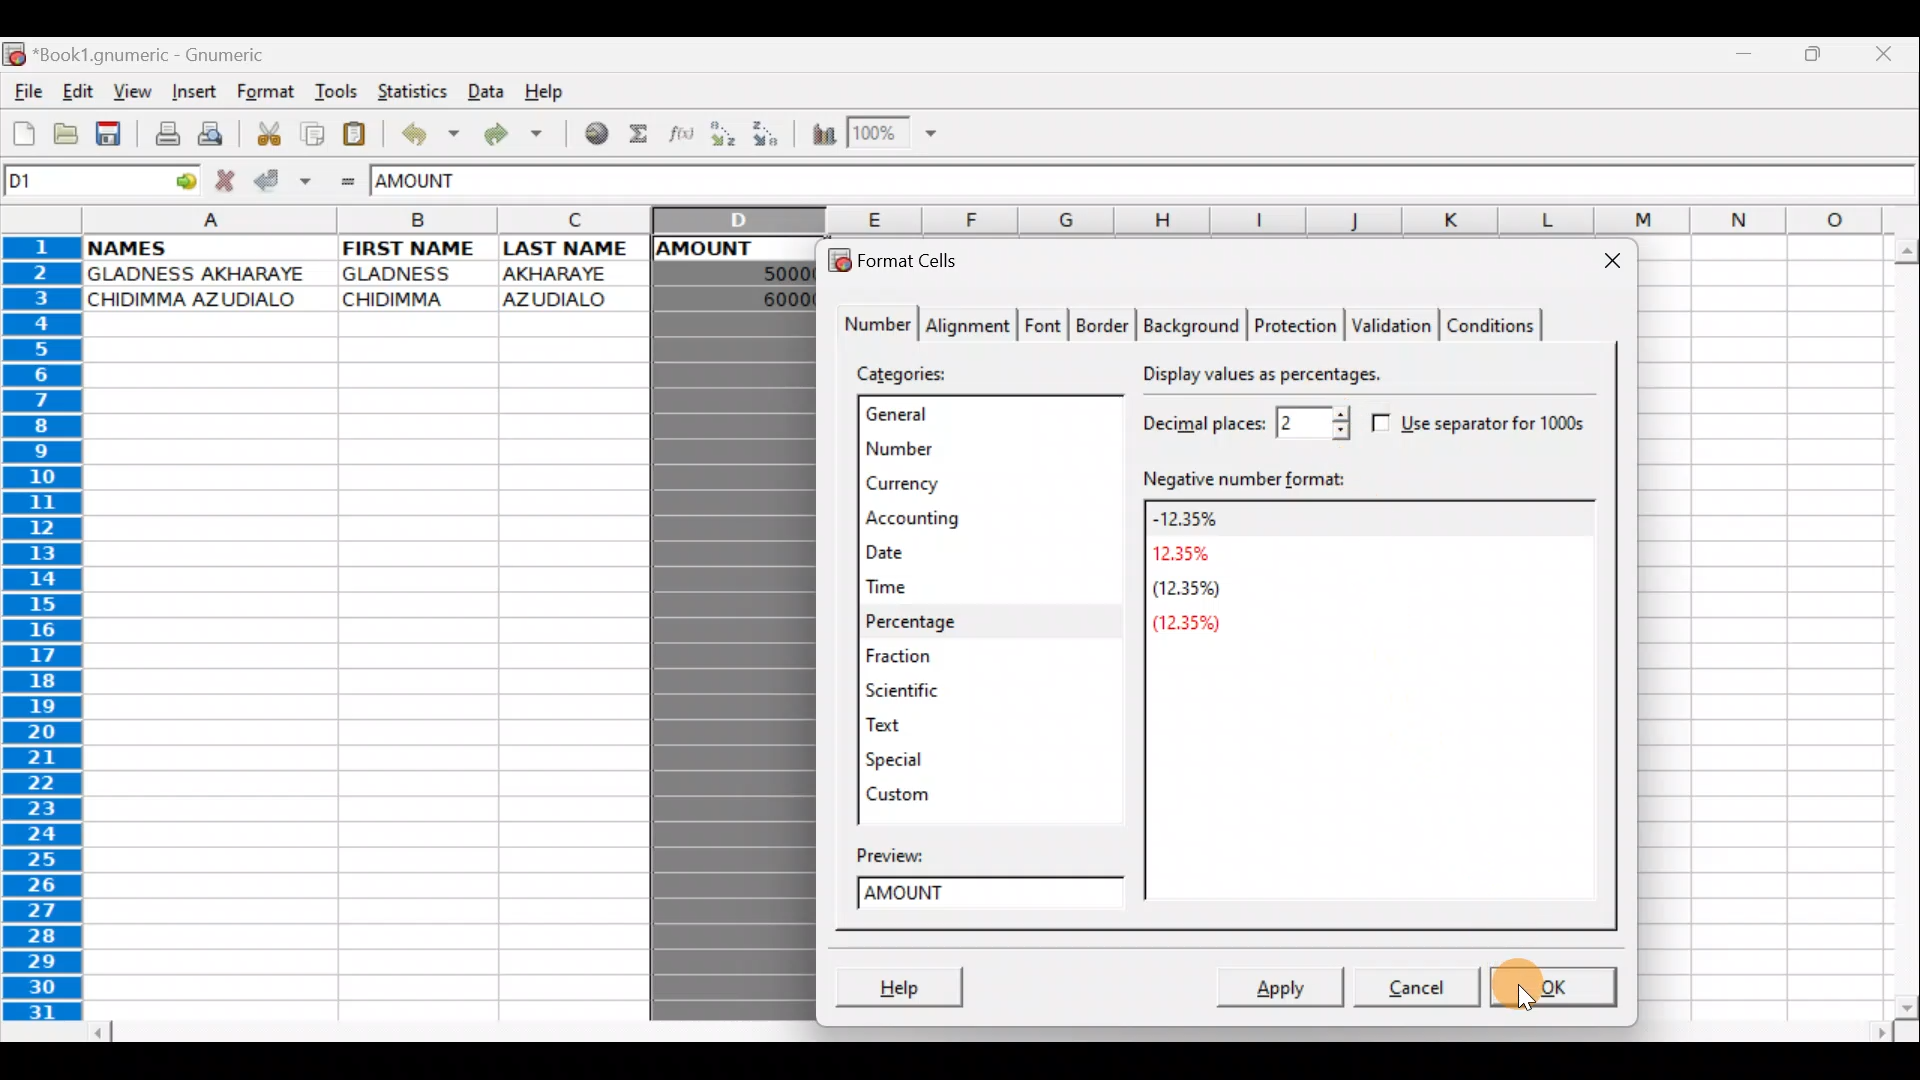 This screenshot has height=1080, width=1920. What do you see at coordinates (906, 725) in the screenshot?
I see `Text` at bounding box center [906, 725].